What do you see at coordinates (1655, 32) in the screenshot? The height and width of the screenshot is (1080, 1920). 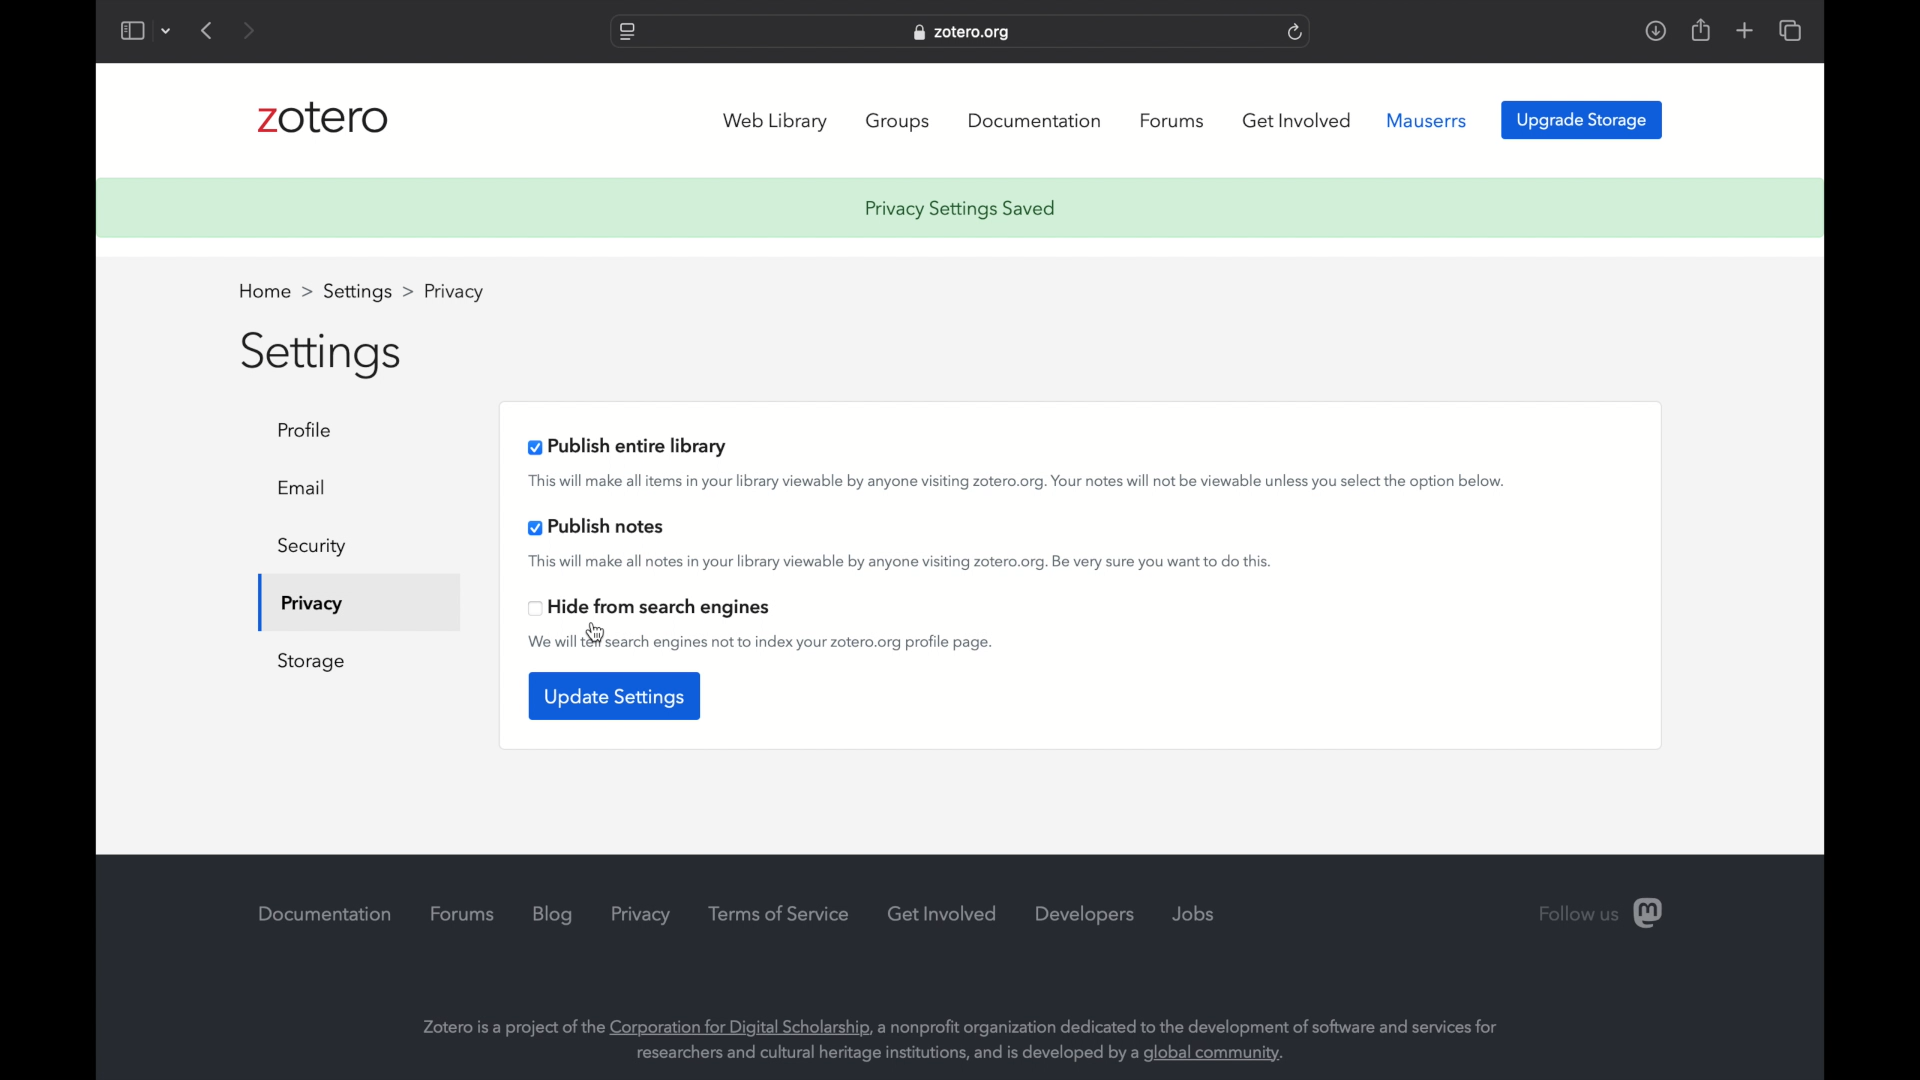 I see `downloads` at bounding box center [1655, 32].